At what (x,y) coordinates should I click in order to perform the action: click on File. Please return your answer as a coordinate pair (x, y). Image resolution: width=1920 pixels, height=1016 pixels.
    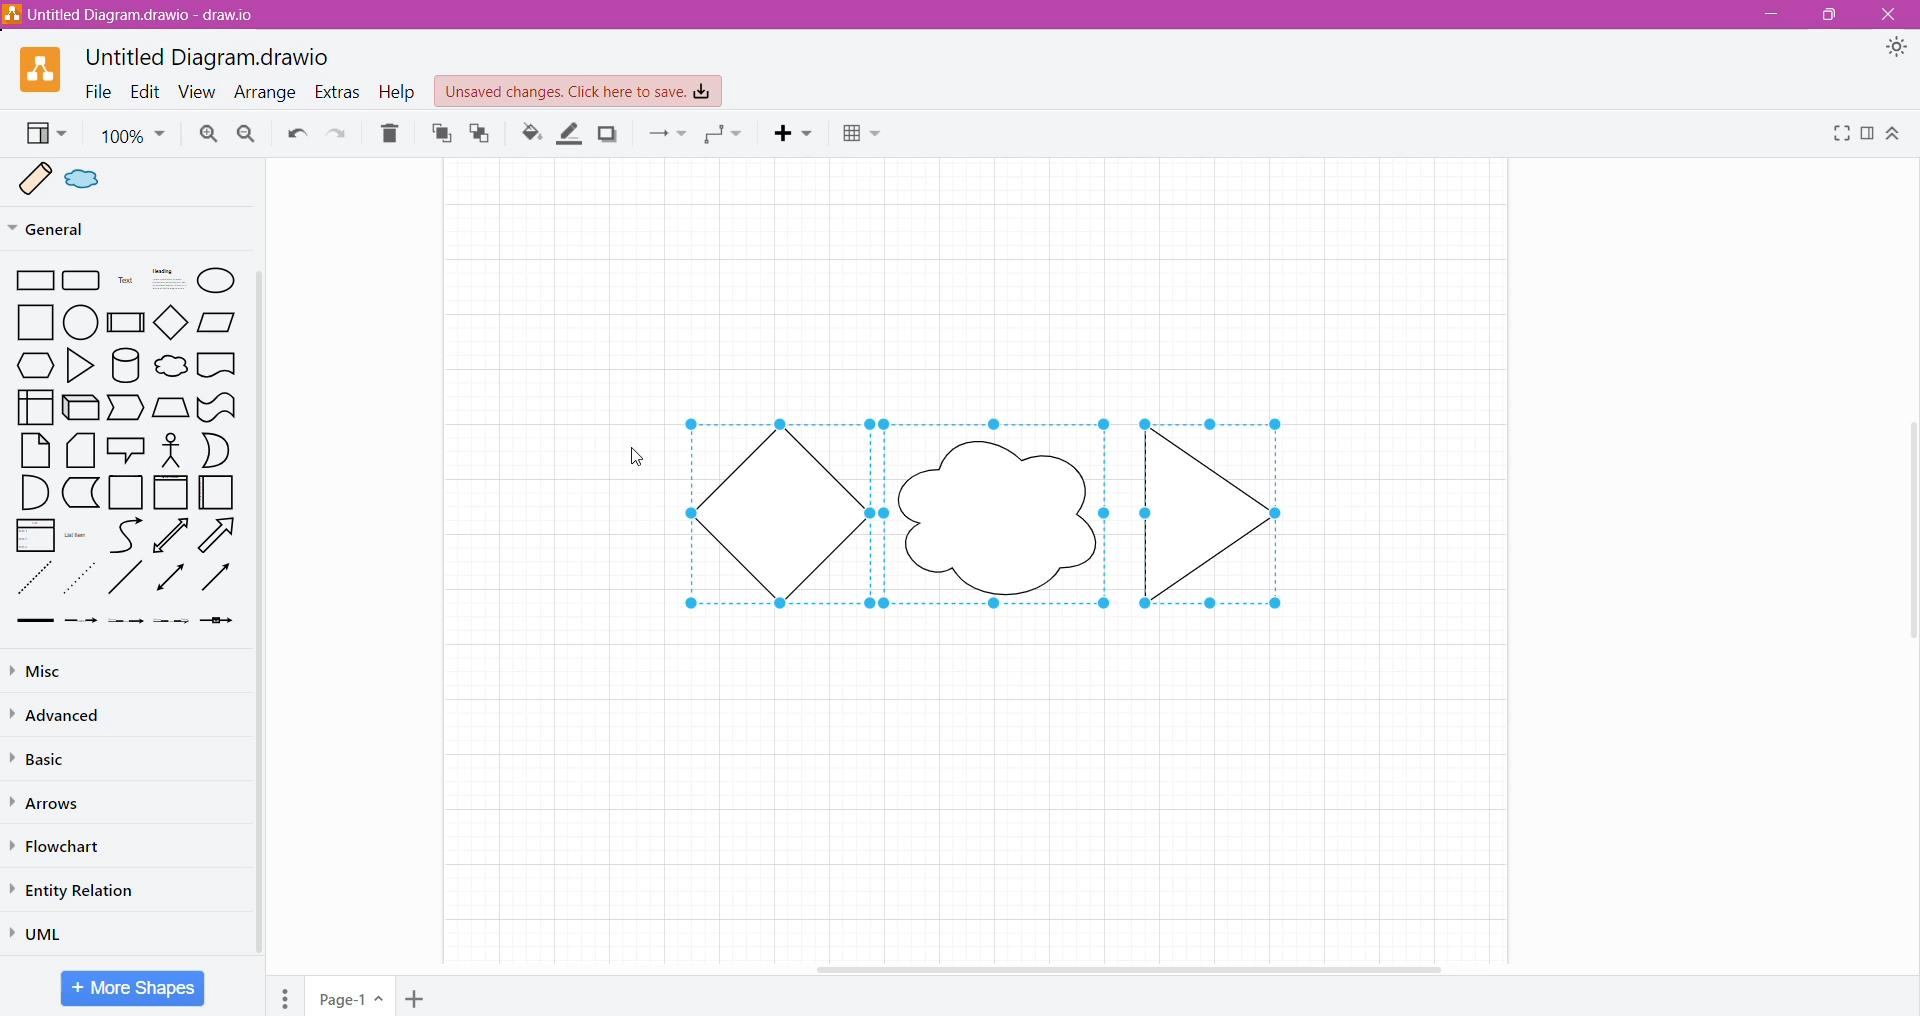
    Looking at the image, I should click on (97, 92).